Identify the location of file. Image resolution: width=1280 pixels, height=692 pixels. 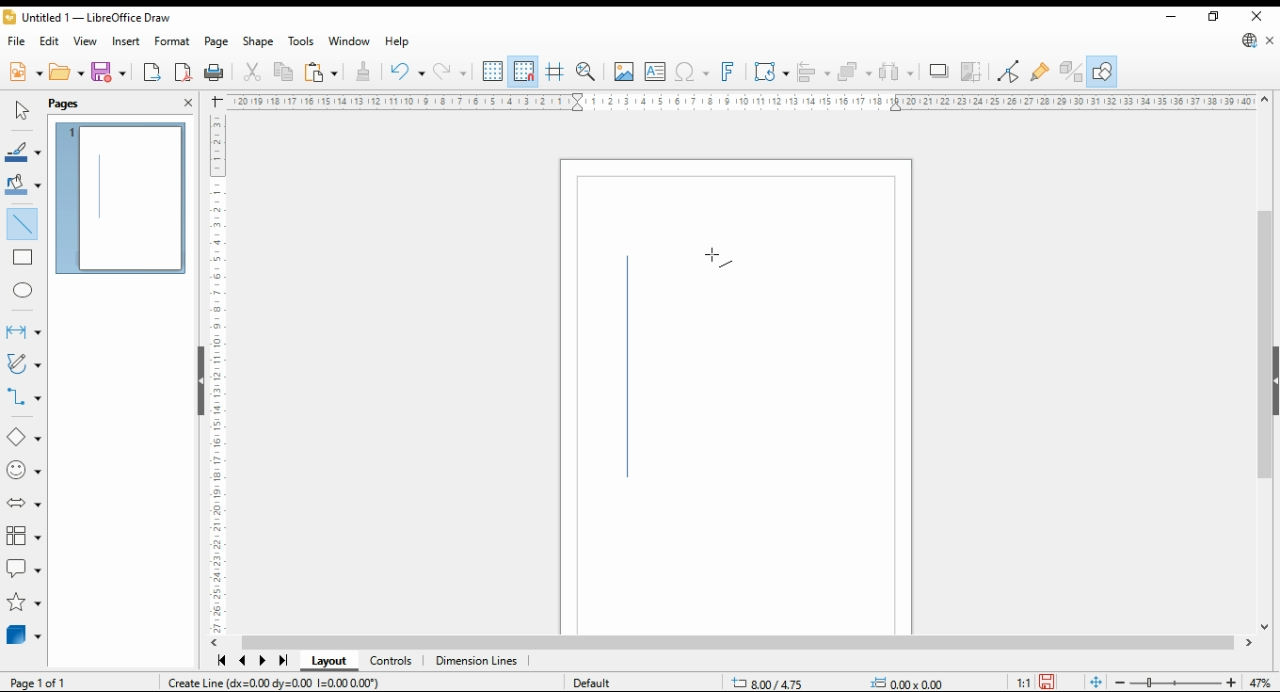
(18, 41).